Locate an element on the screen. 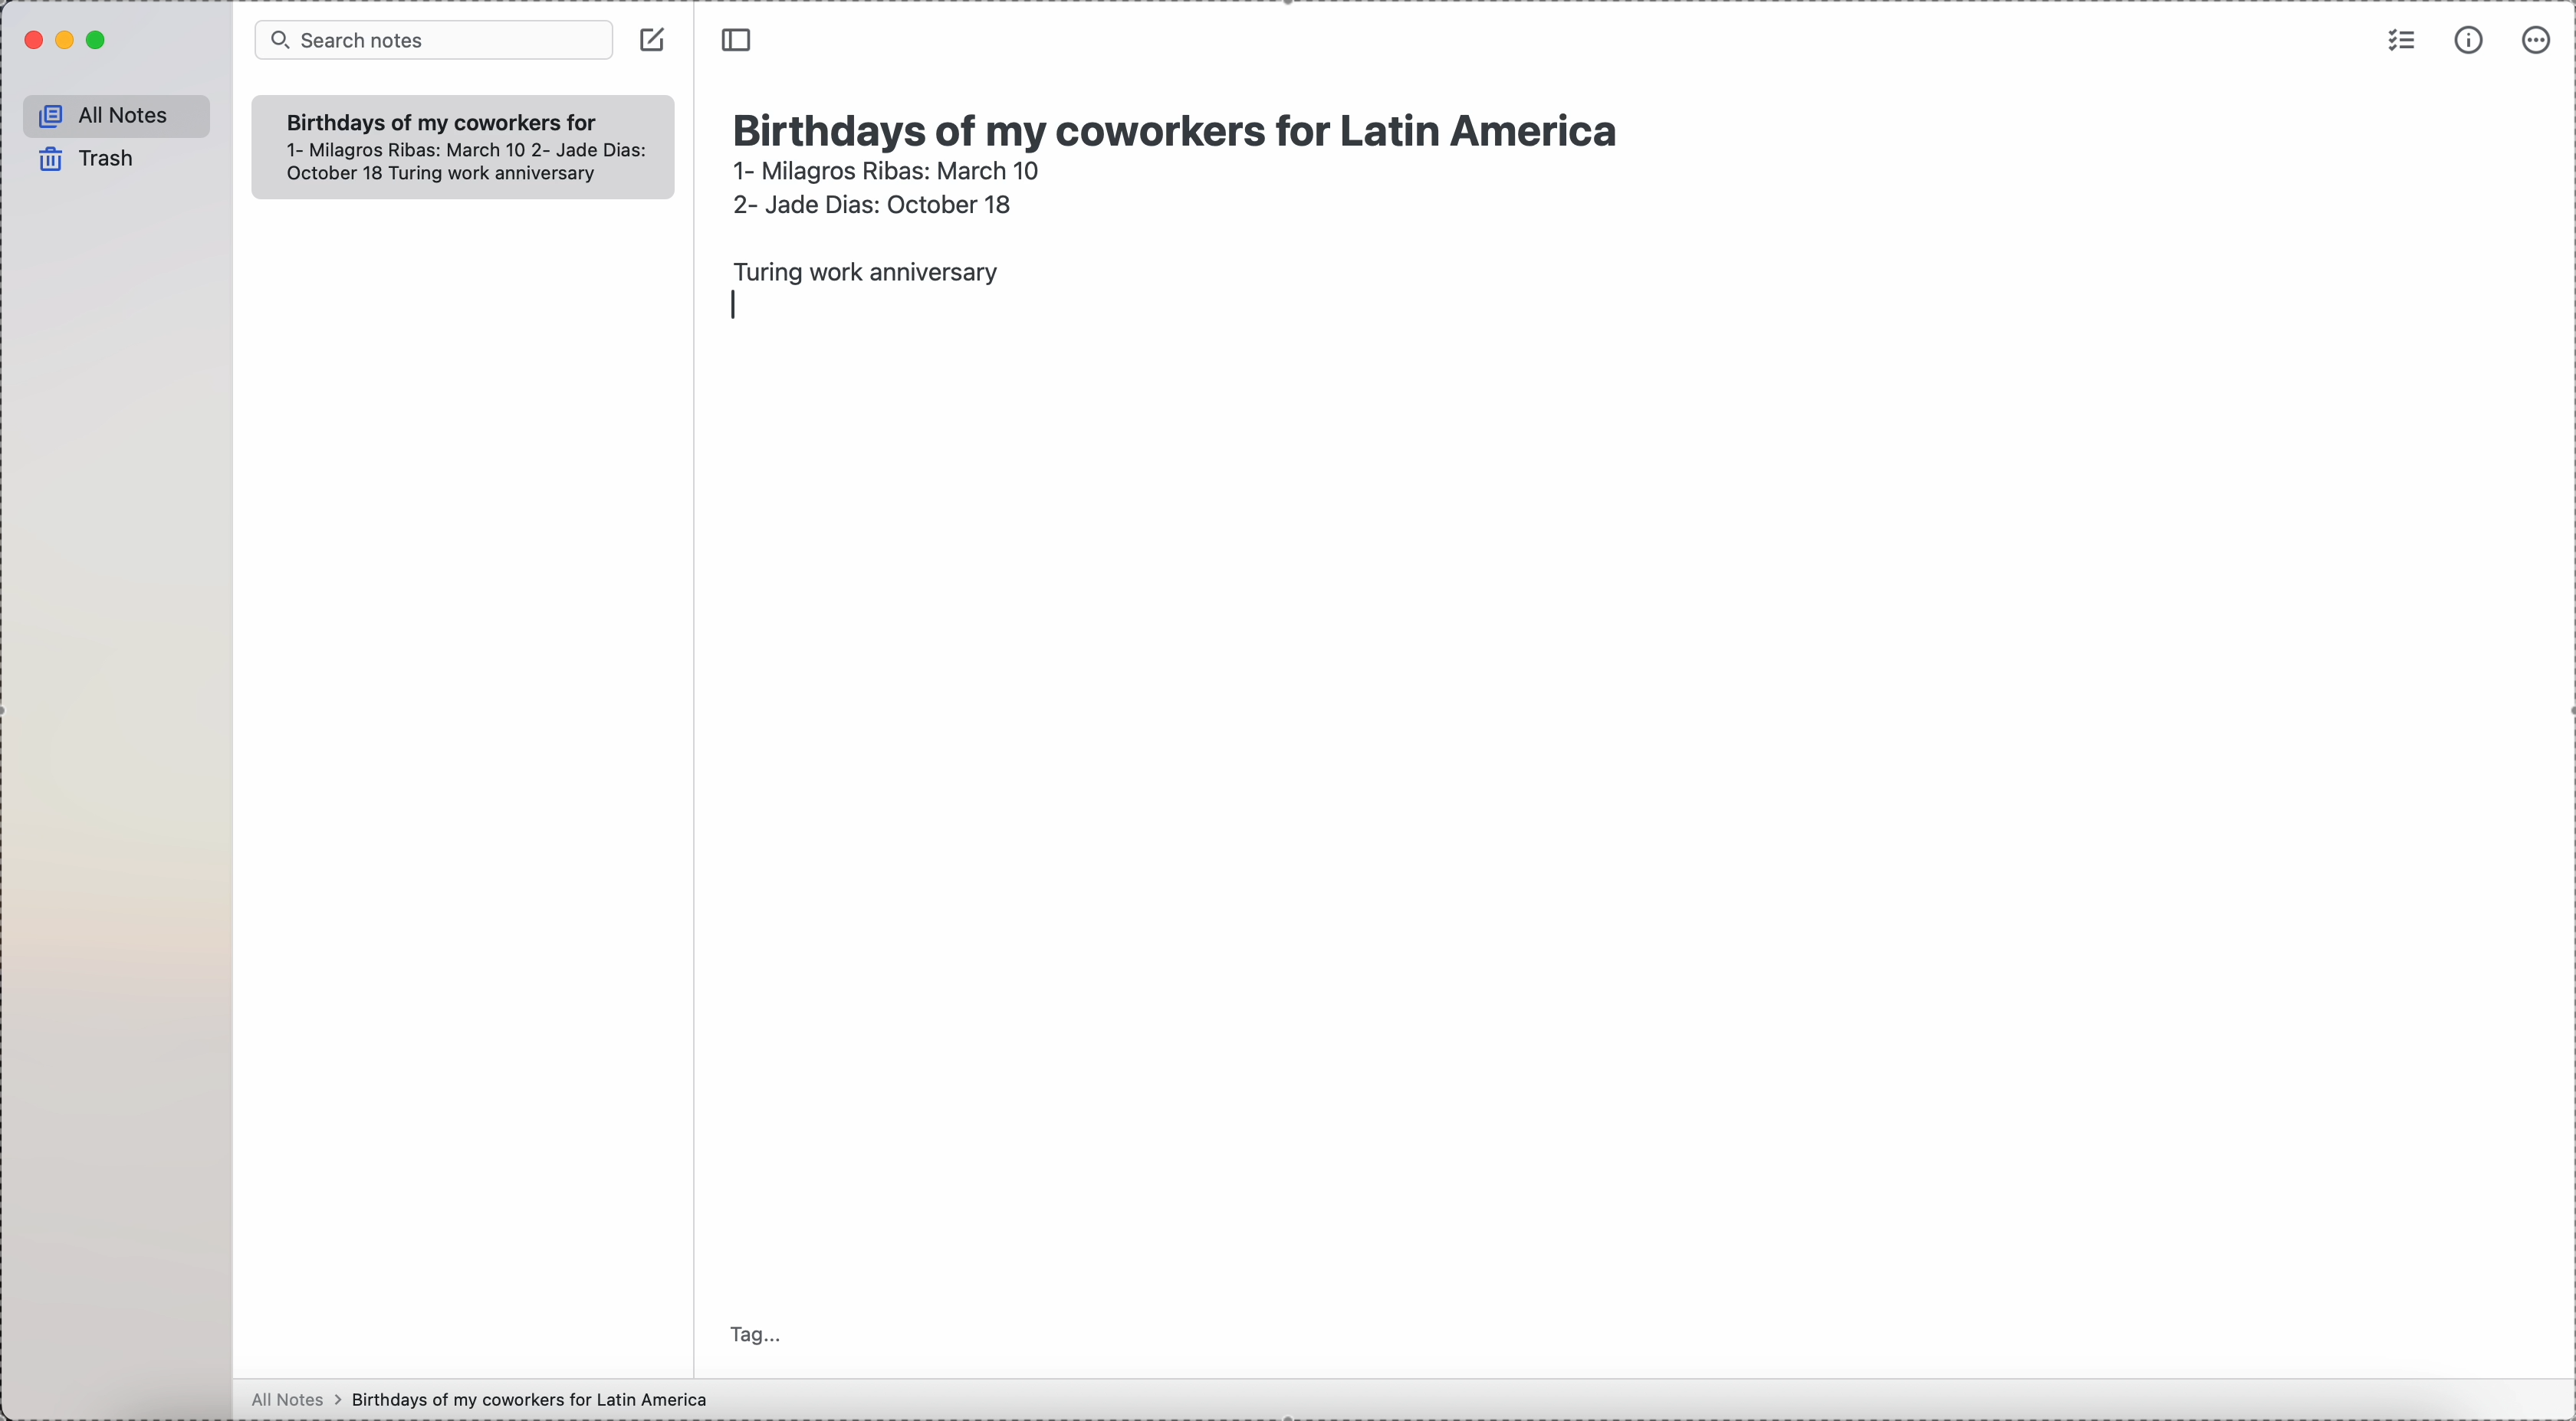 This screenshot has height=1421, width=2576. 2- Jade Dias: October 18 is located at coordinates (870, 201).